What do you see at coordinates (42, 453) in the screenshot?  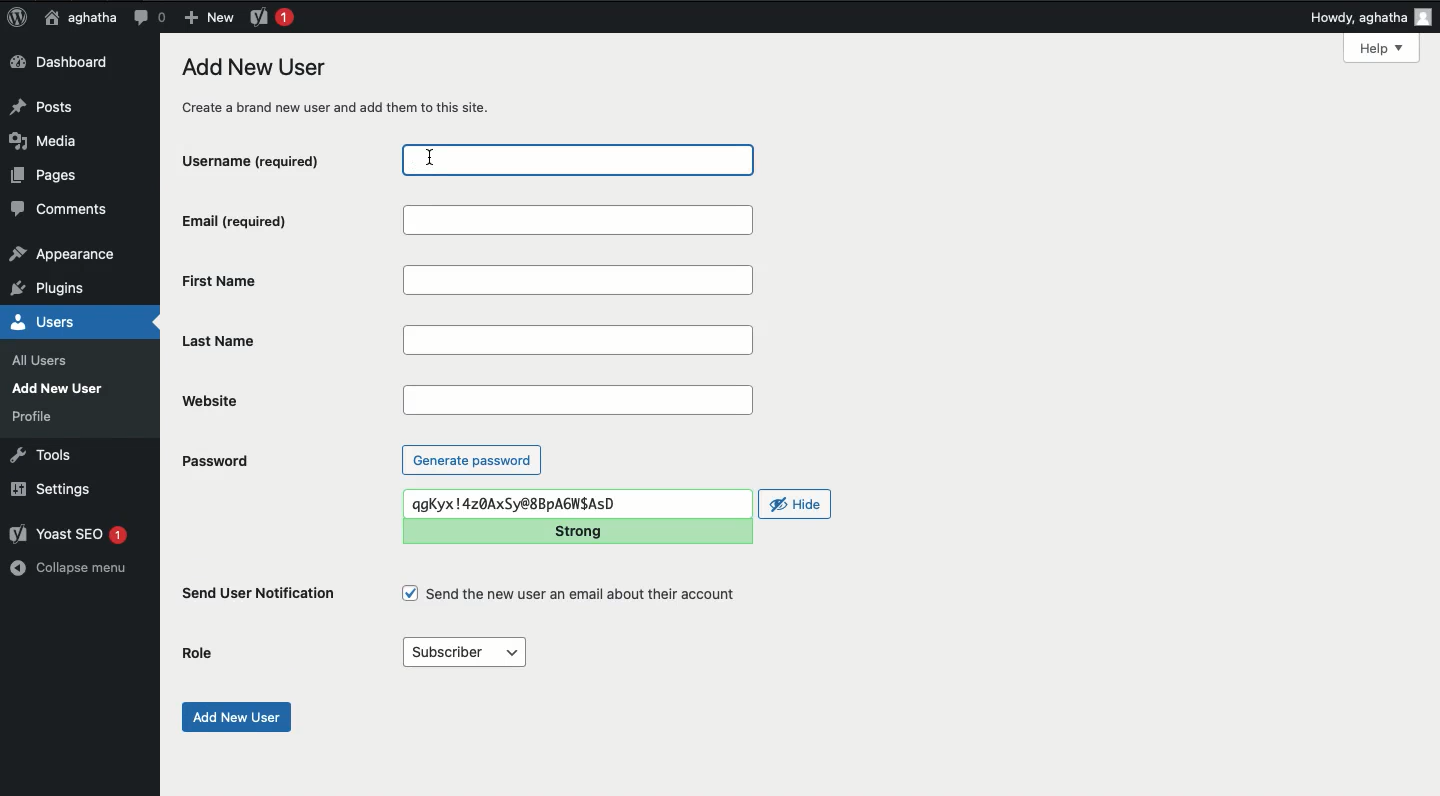 I see `Tools` at bounding box center [42, 453].